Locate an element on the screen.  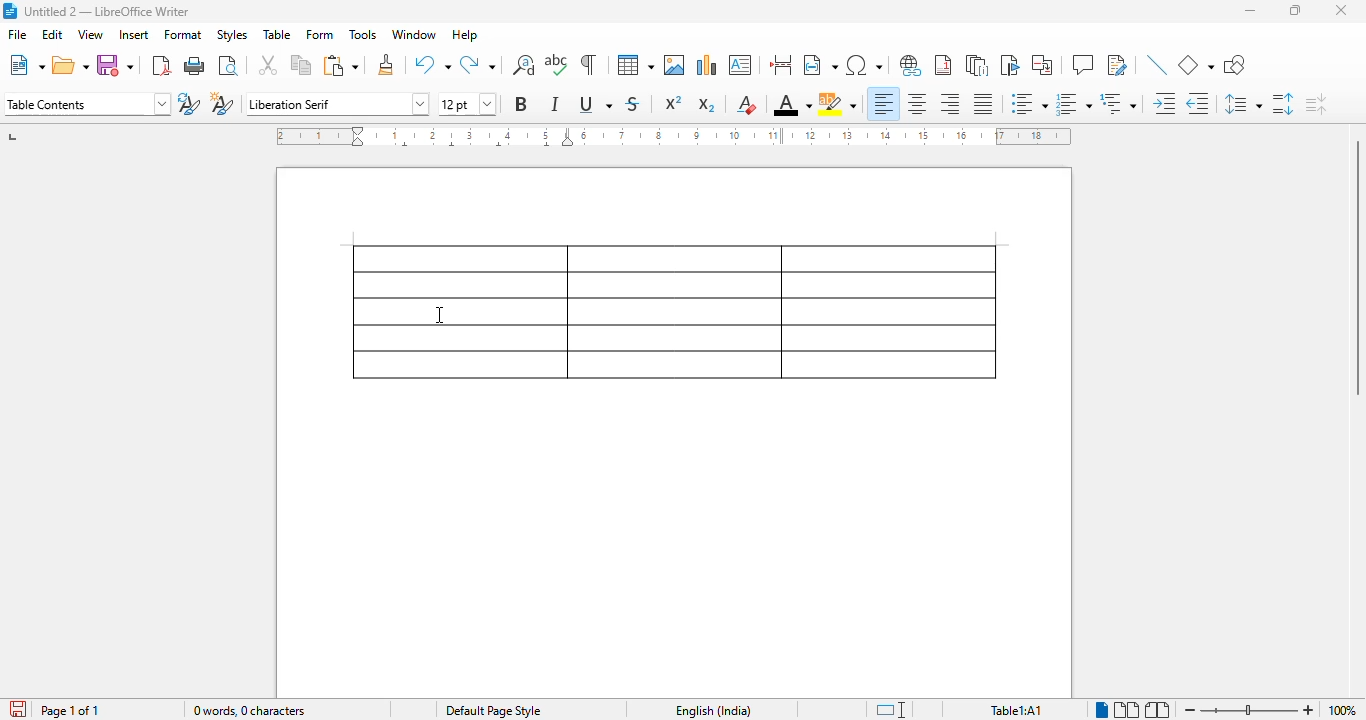
toggle formatting marks is located at coordinates (588, 64).